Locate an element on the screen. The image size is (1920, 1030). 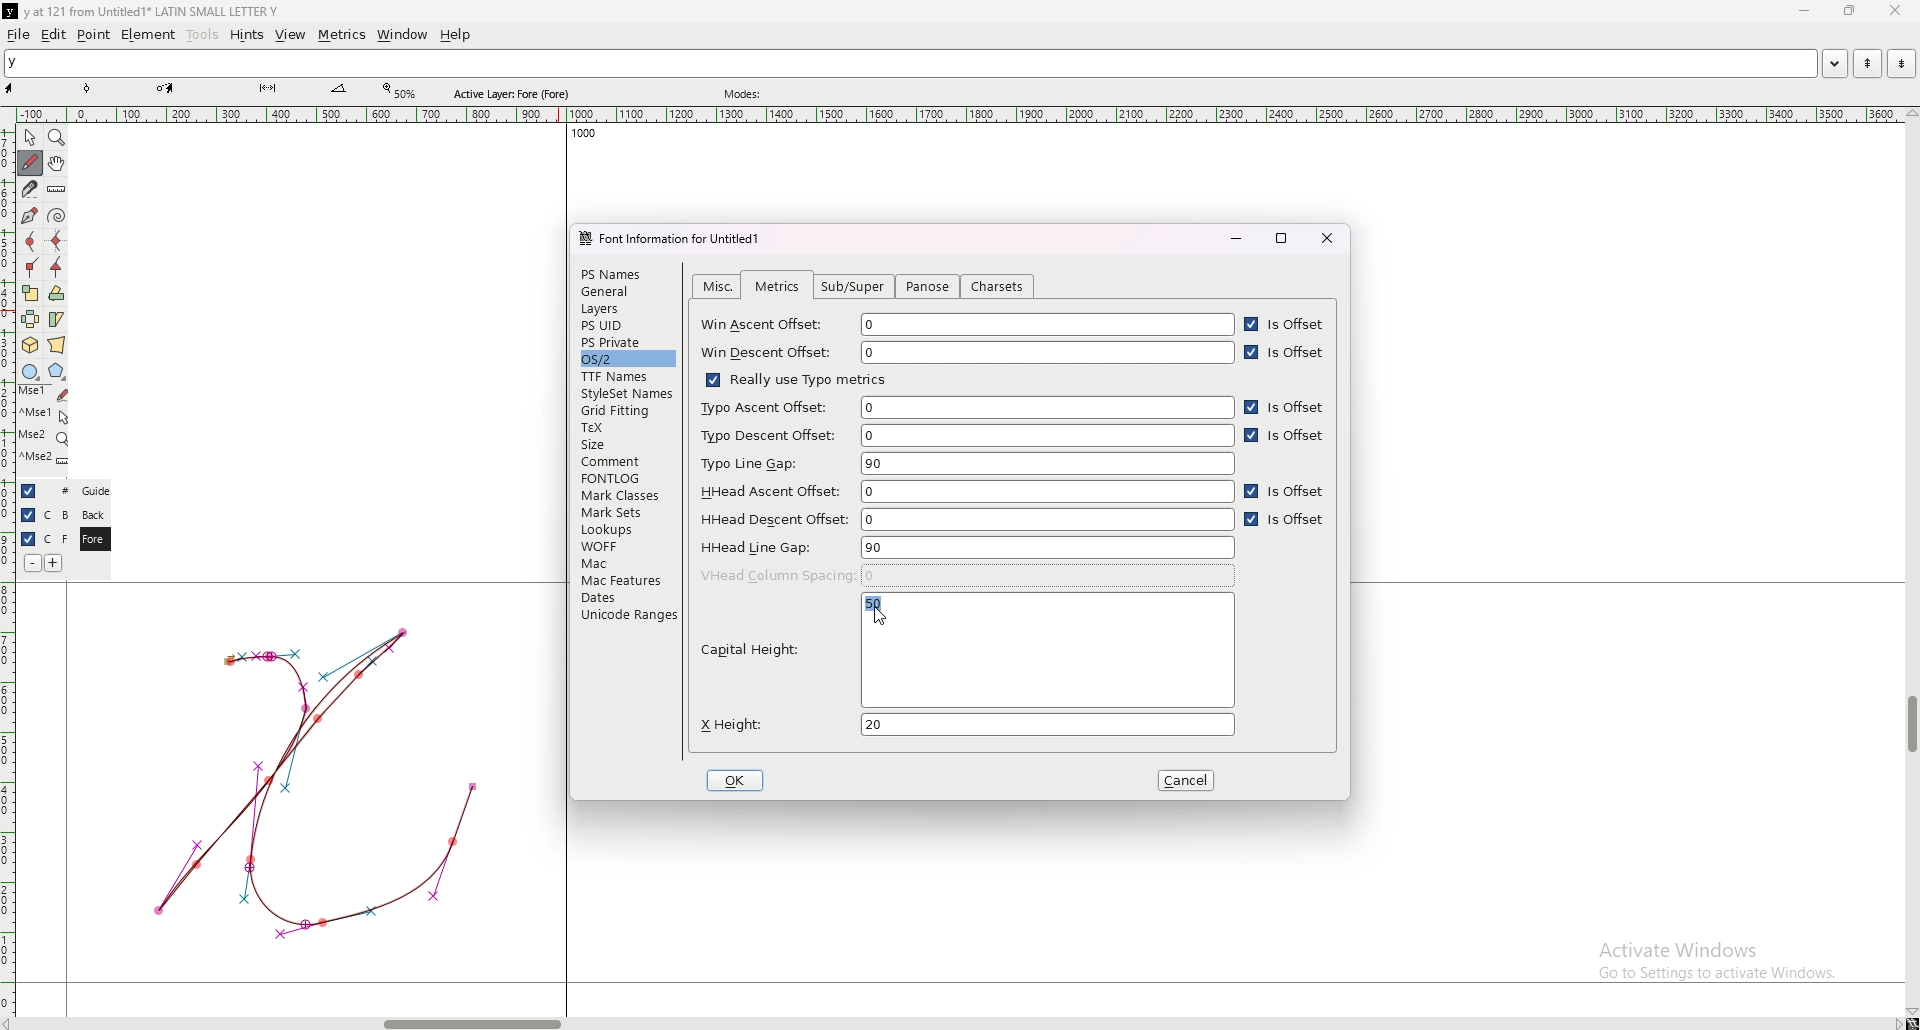
magnify is located at coordinates (57, 137).